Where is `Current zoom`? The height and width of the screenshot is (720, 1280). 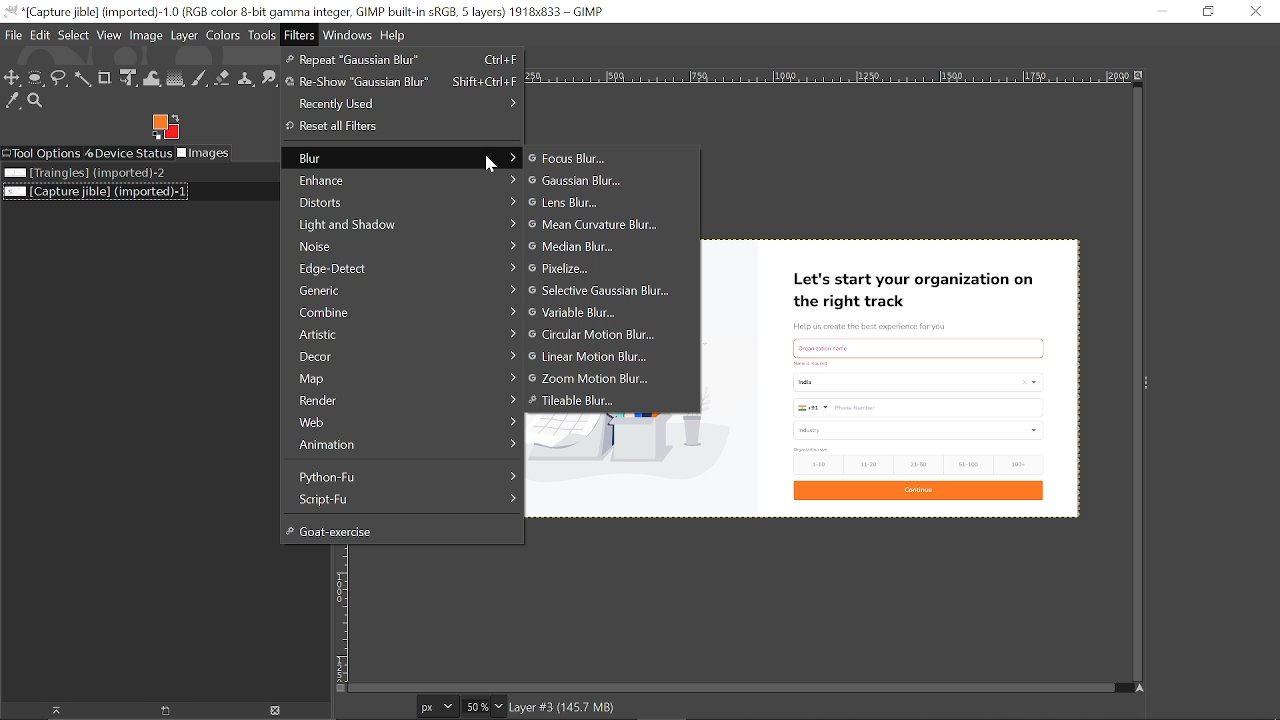
Current zoom is located at coordinates (475, 706).